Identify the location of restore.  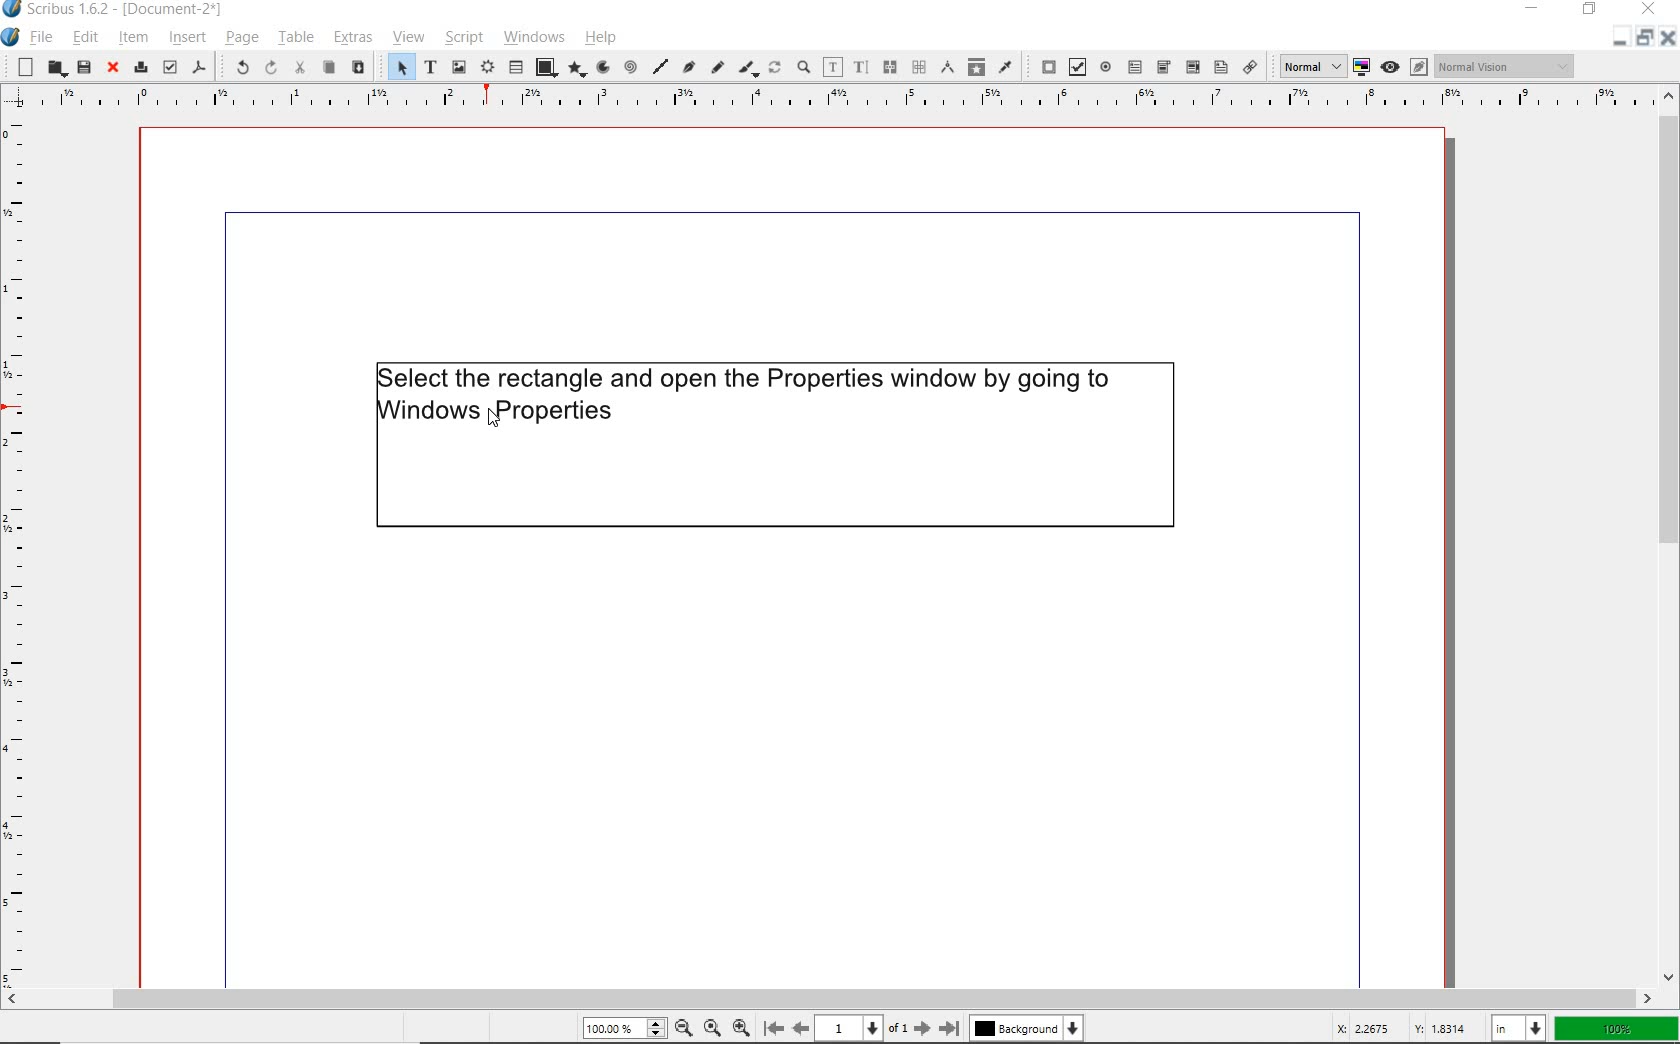
(1643, 41).